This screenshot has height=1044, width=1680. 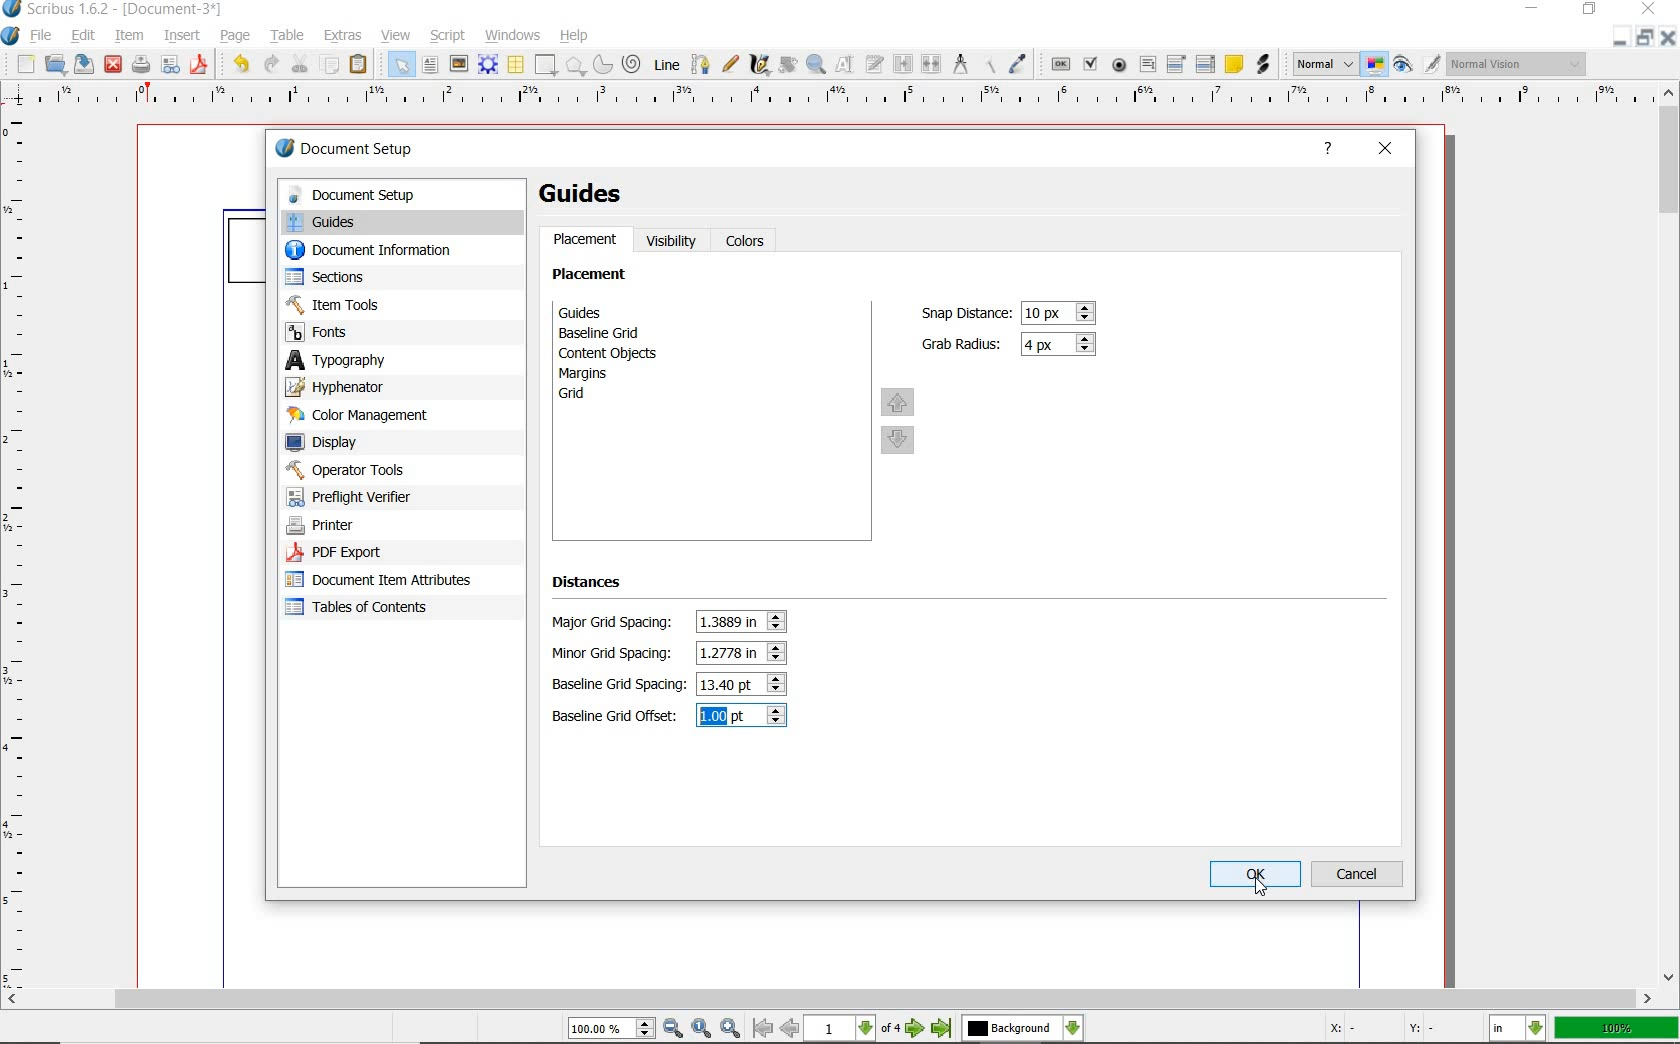 What do you see at coordinates (731, 623) in the screenshot?
I see `major grid spacing value` at bounding box center [731, 623].